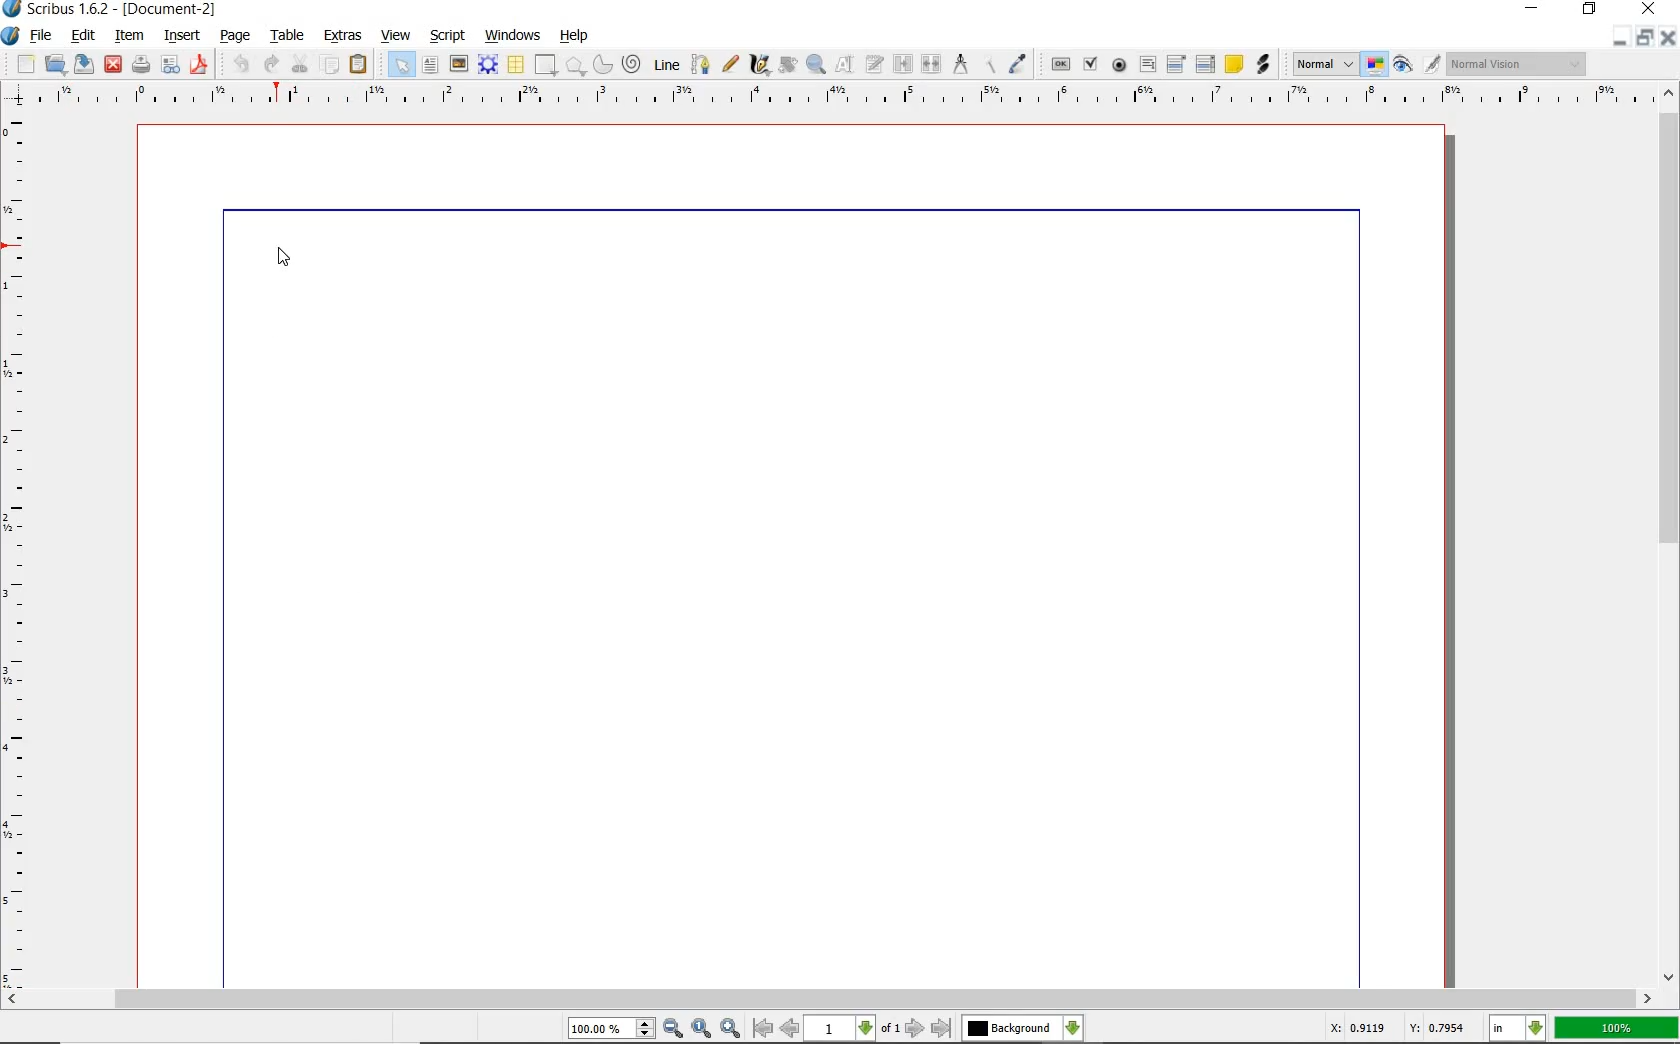  Describe the element at coordinates (928, 65) in the screenshot. I see `unlink text frame` at that location.